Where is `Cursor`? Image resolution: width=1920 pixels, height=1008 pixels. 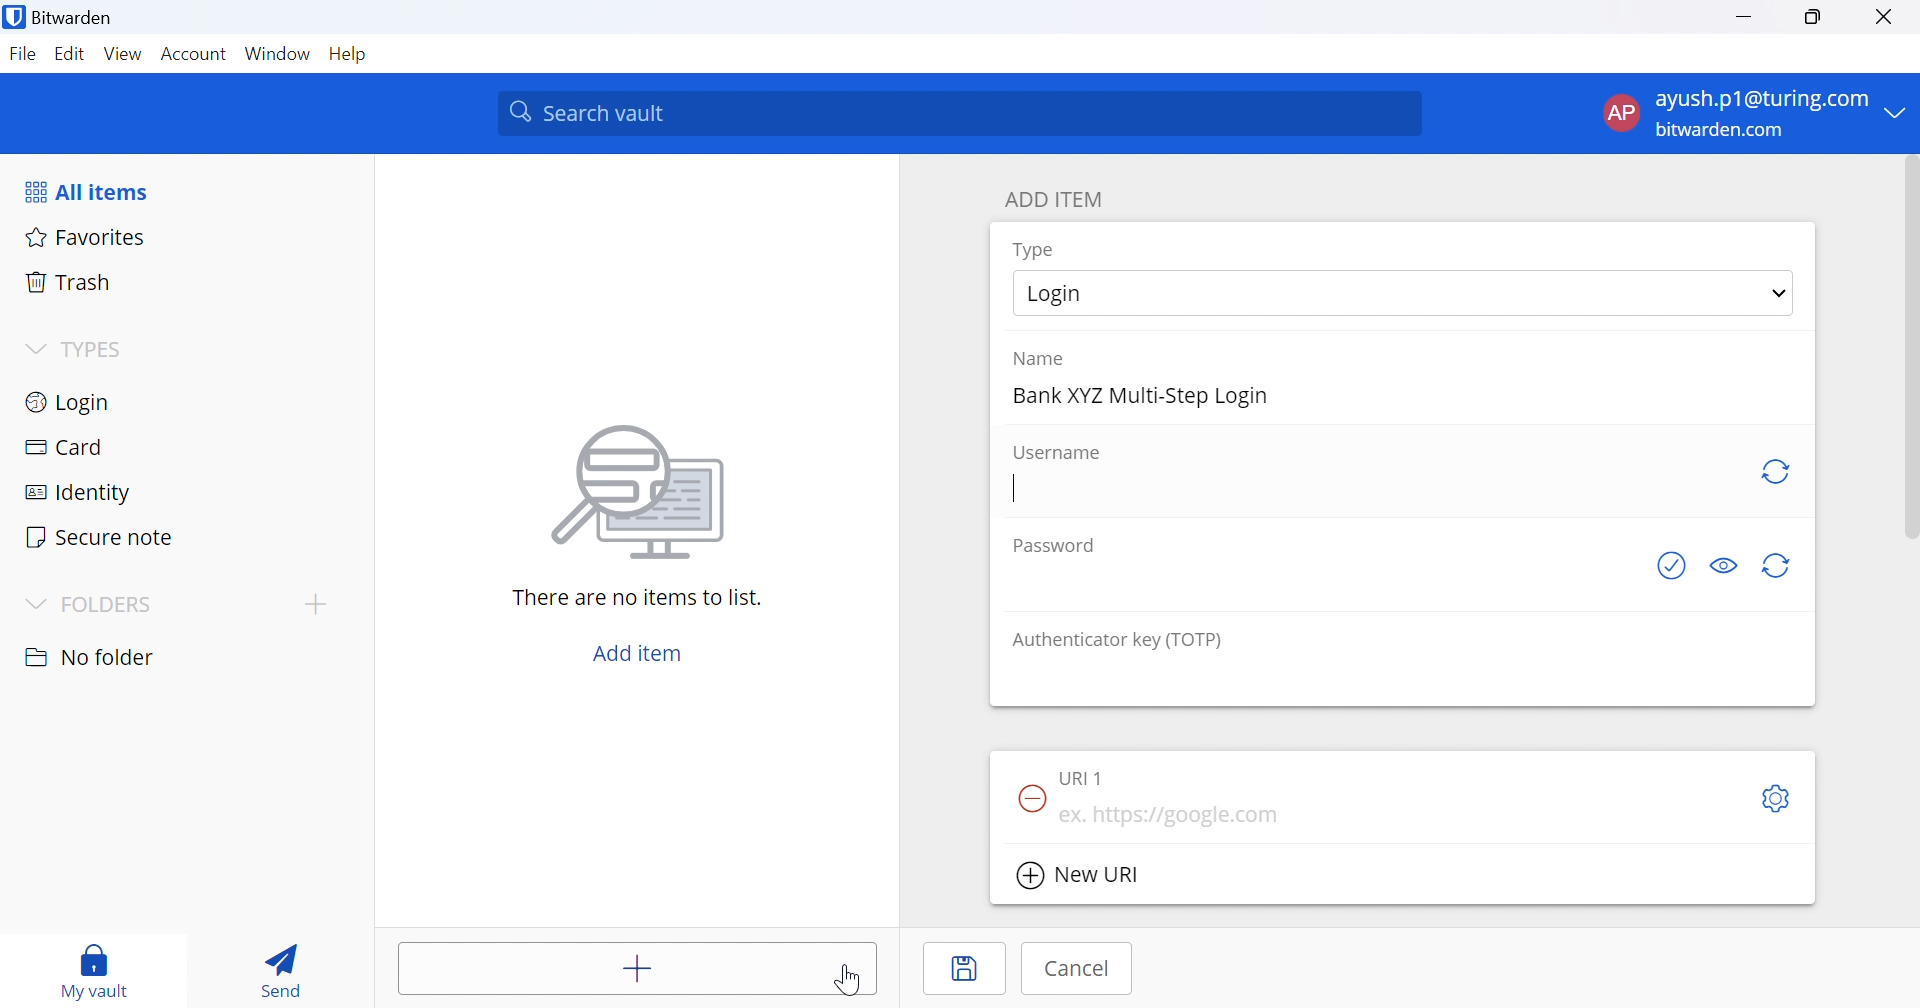
Cursor is located at coordinates (1015, 490).